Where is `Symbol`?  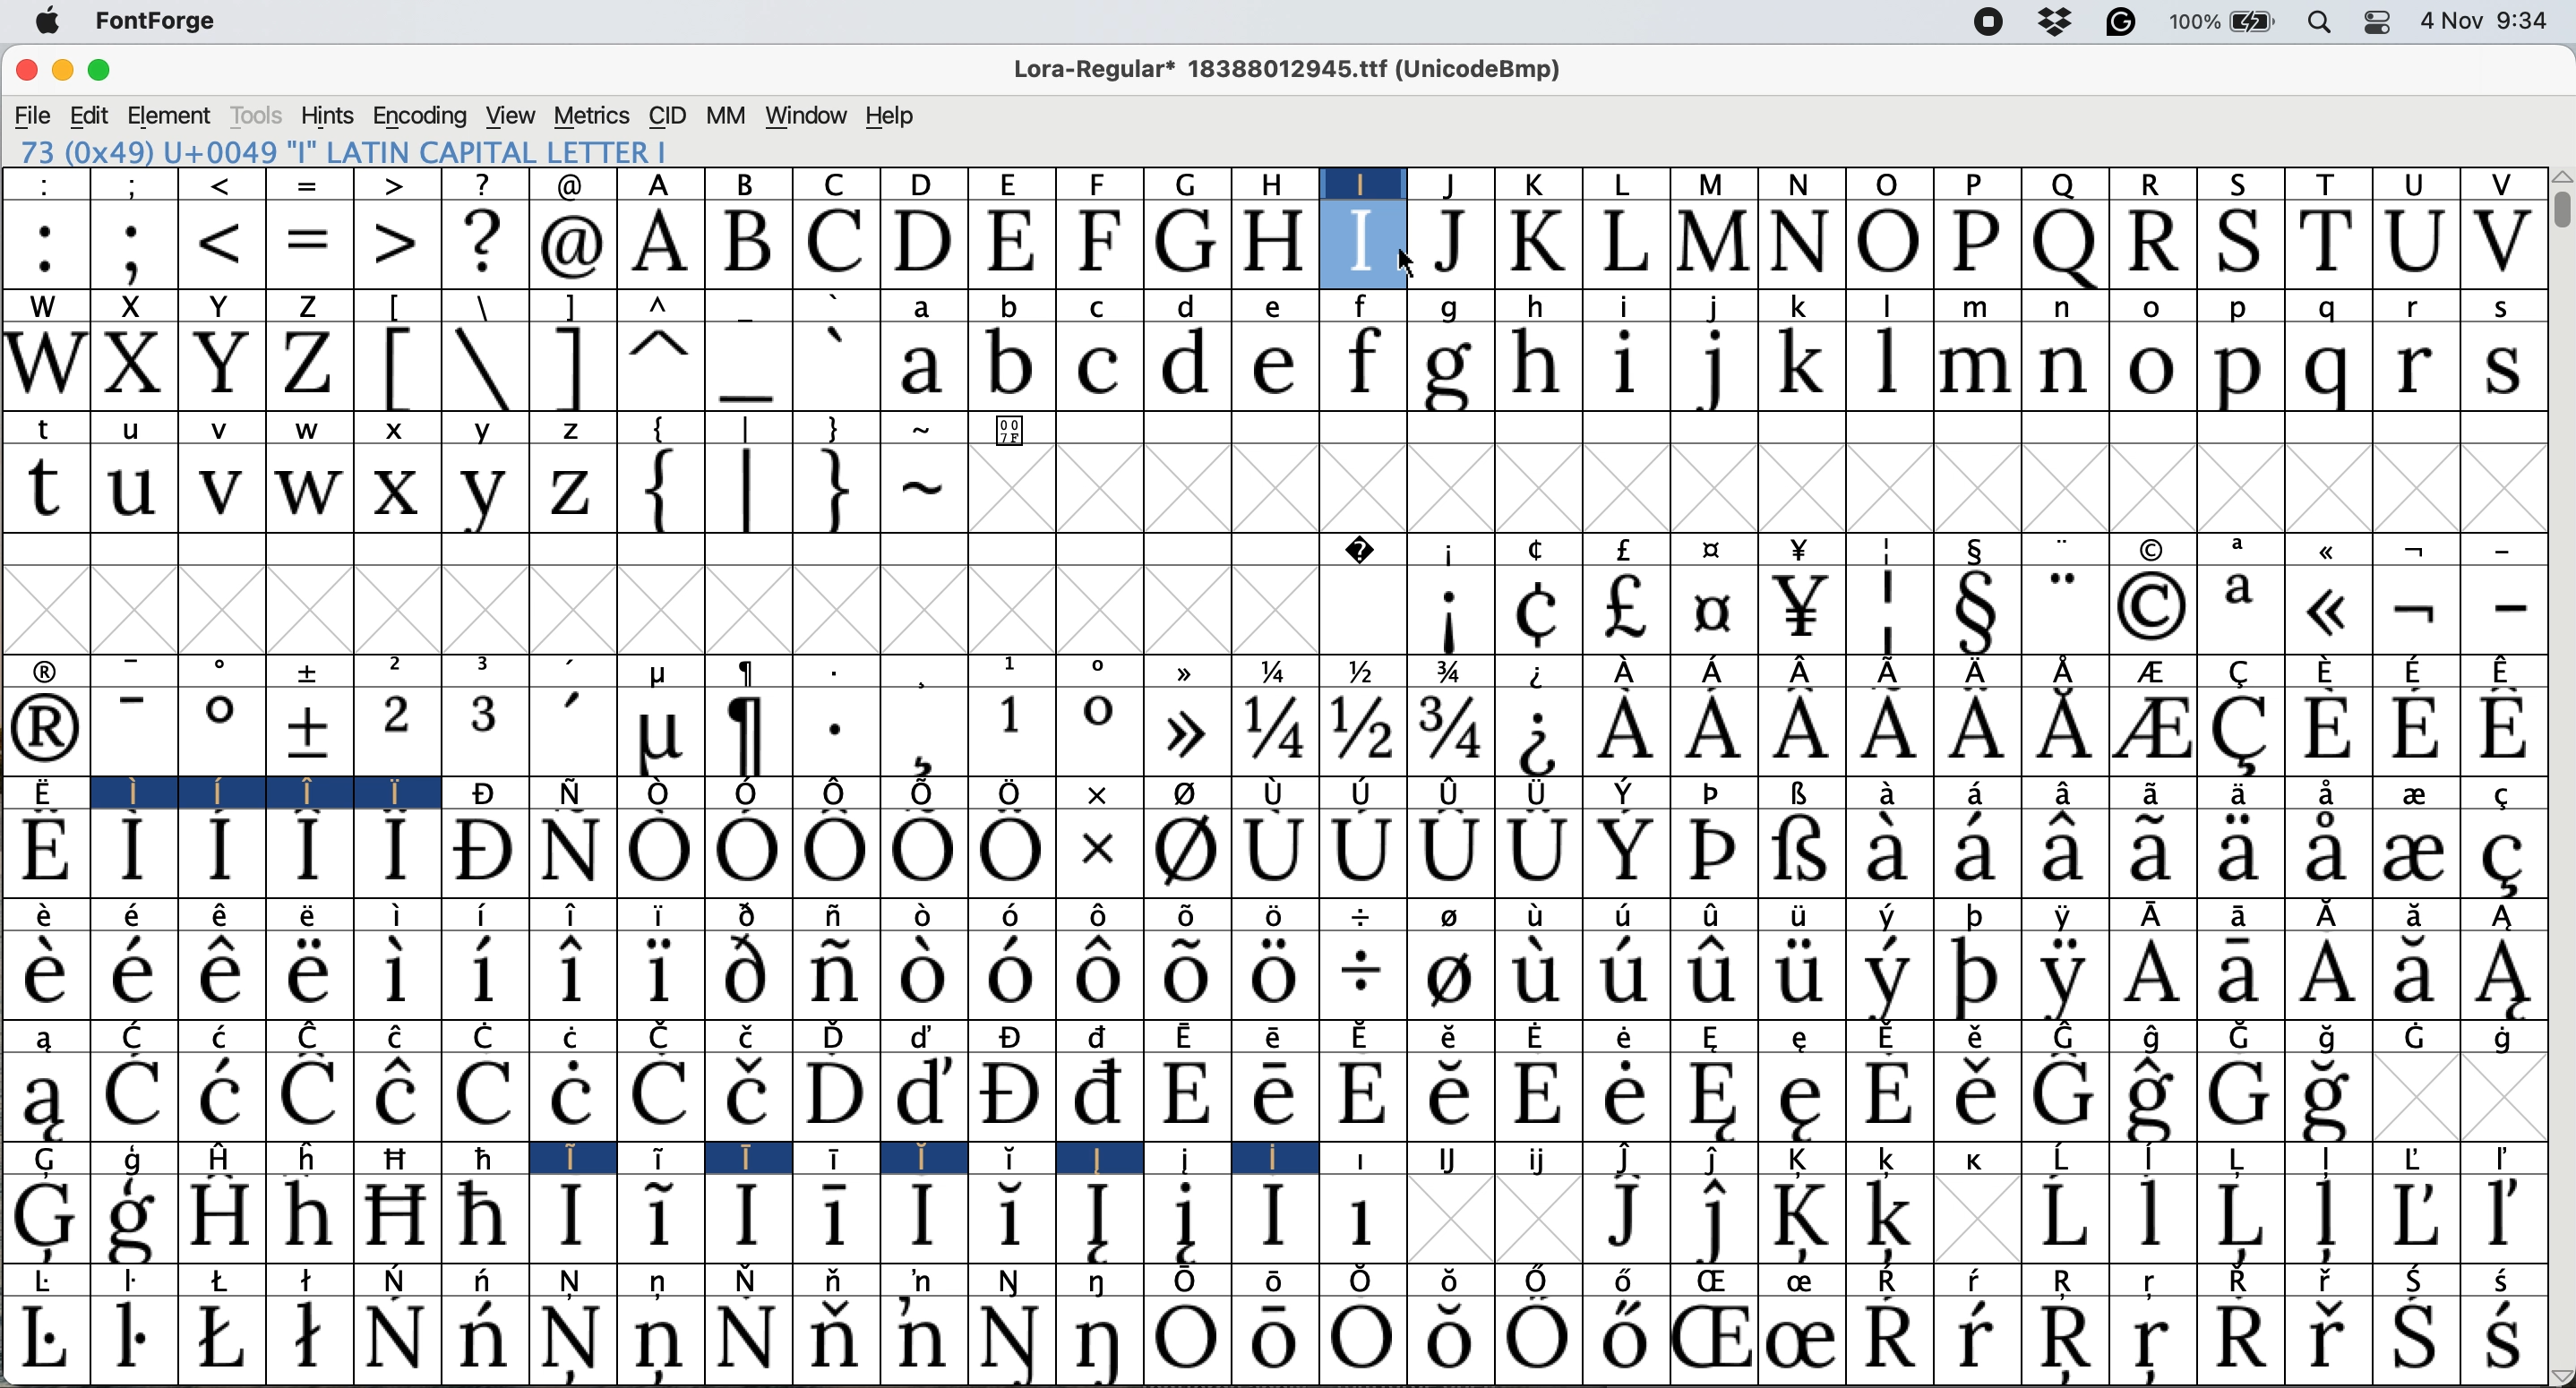
Symbol is located at coordinates (922, 916).